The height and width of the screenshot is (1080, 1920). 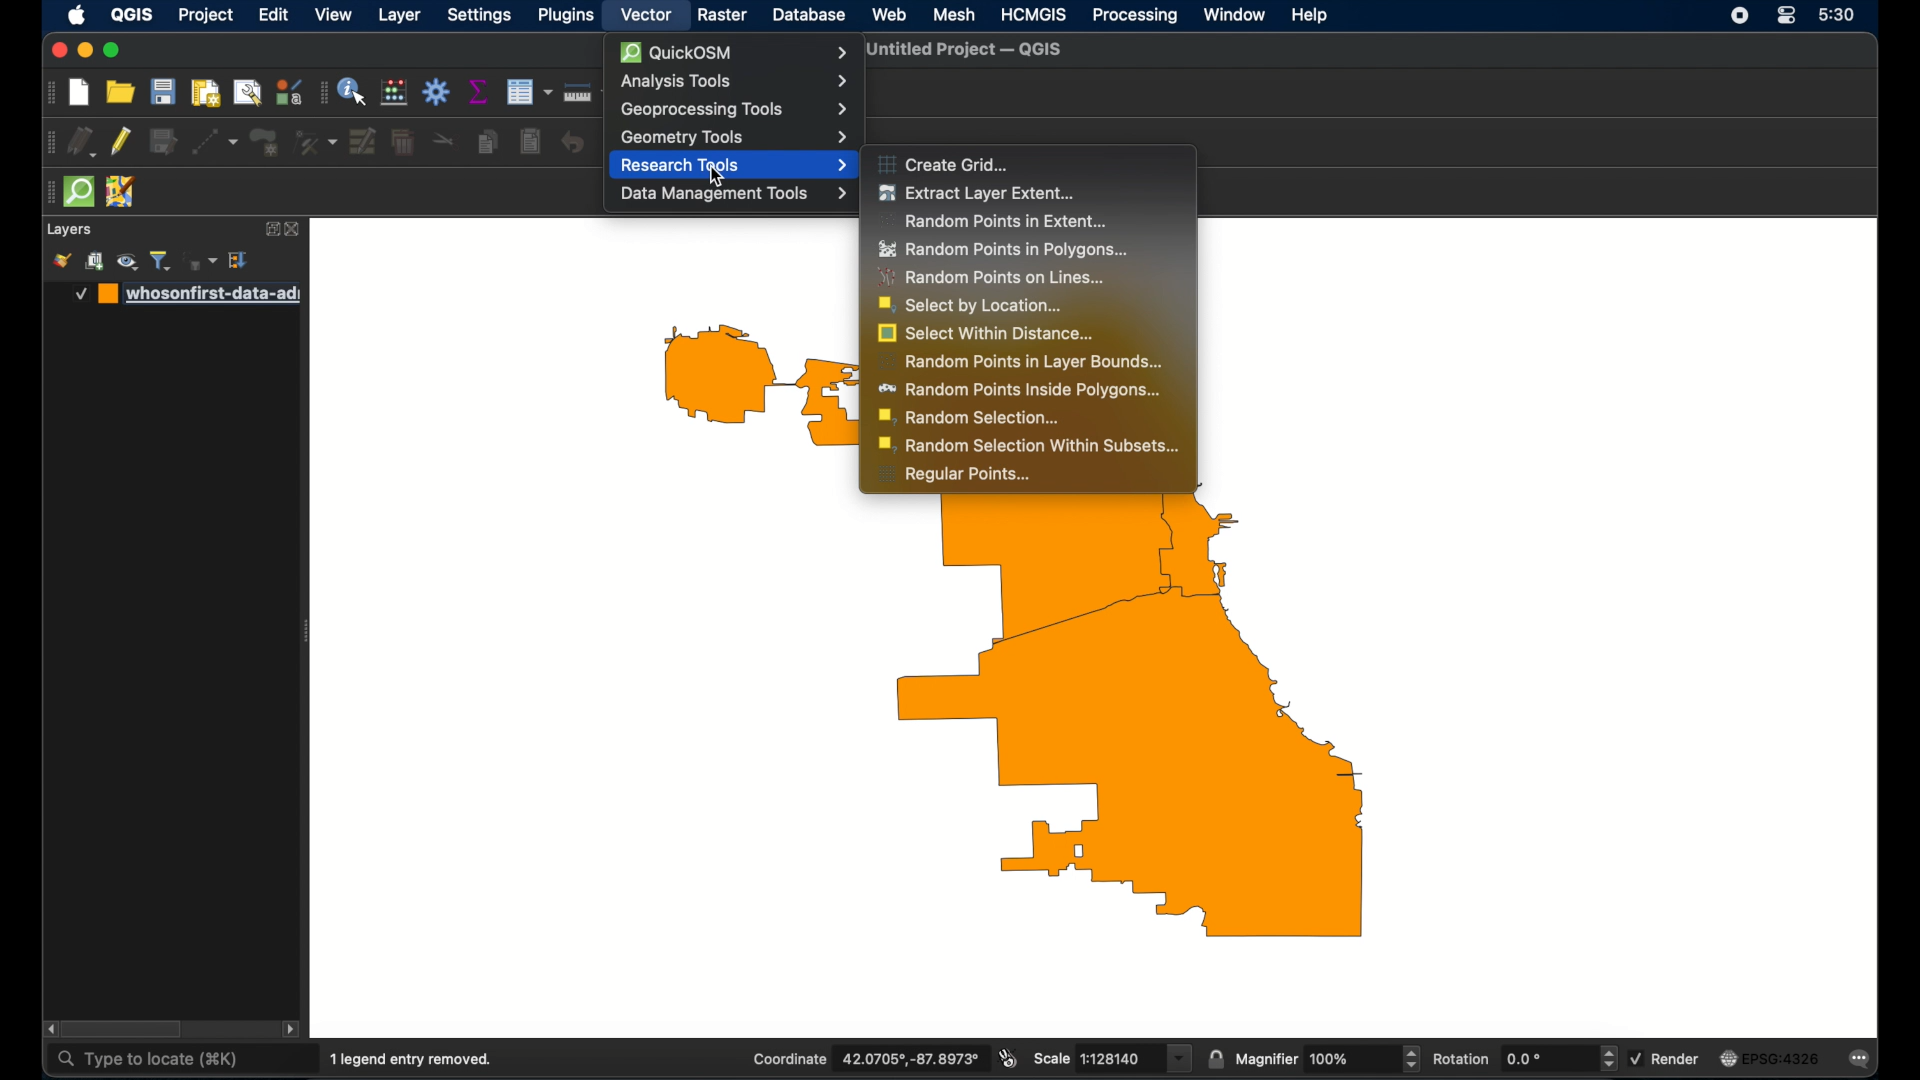 I want to click on open attribute table, so click(x=528, y=92).